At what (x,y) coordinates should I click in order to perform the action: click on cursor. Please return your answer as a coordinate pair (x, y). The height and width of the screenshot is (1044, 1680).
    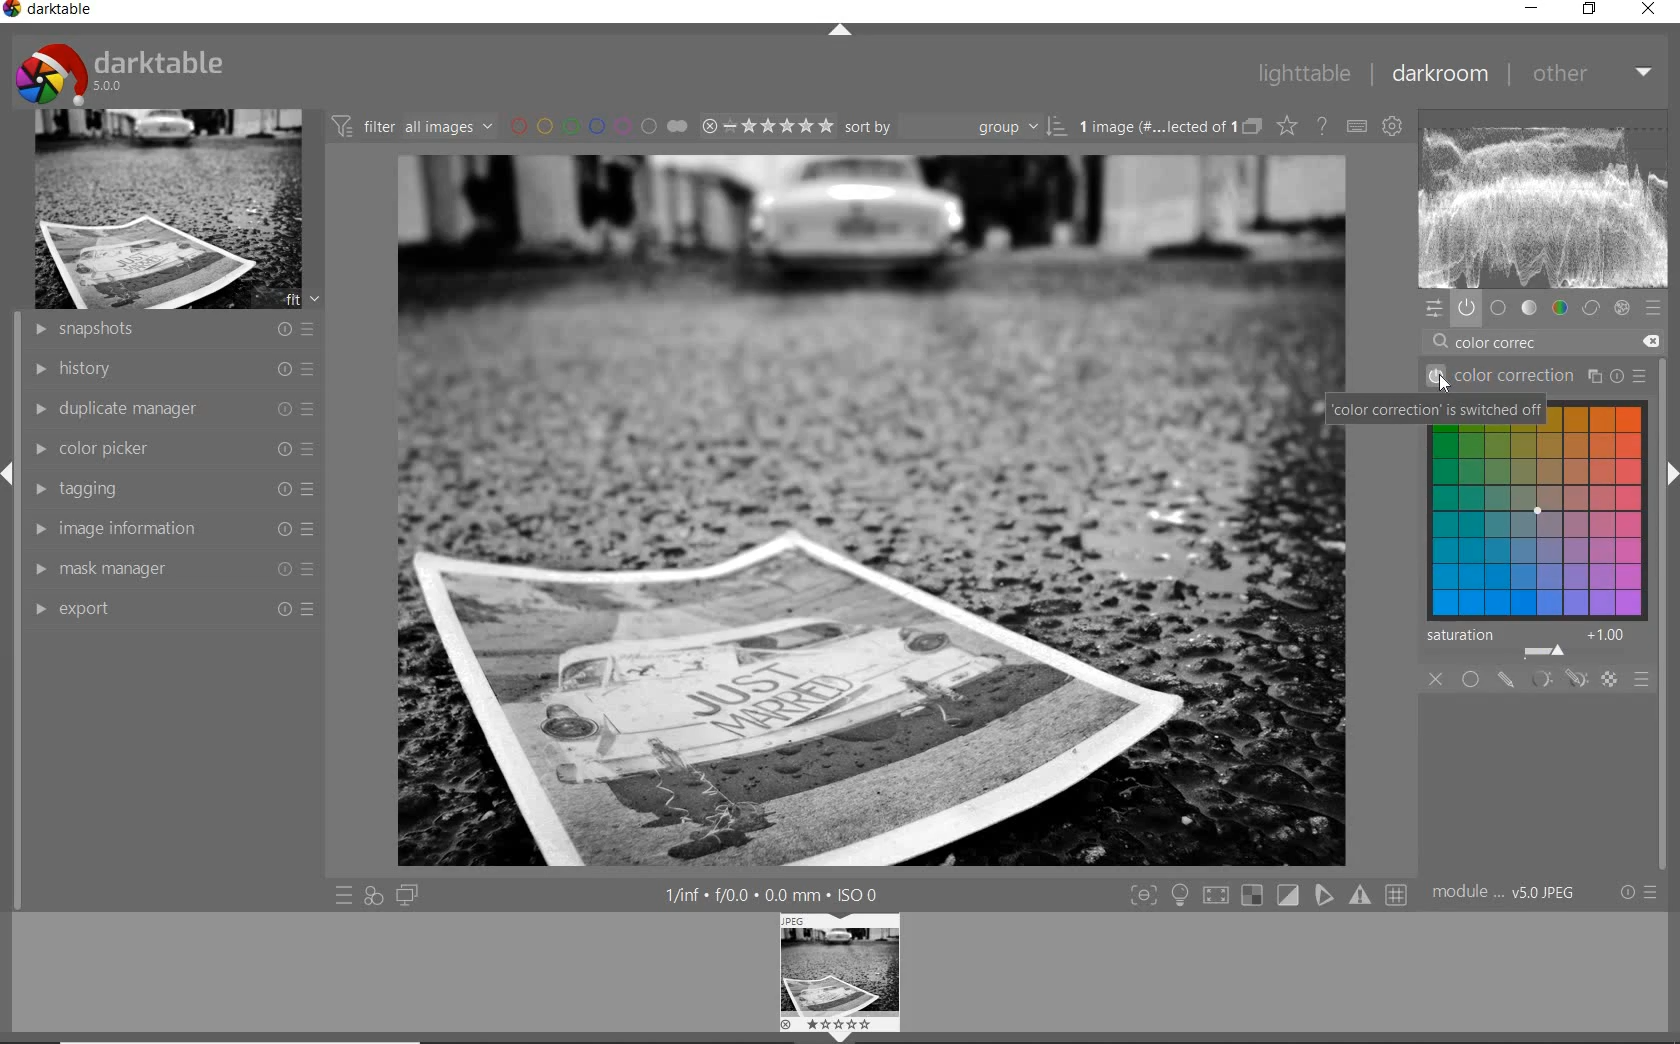
    Looking at the image, I should click on (1440, 385).